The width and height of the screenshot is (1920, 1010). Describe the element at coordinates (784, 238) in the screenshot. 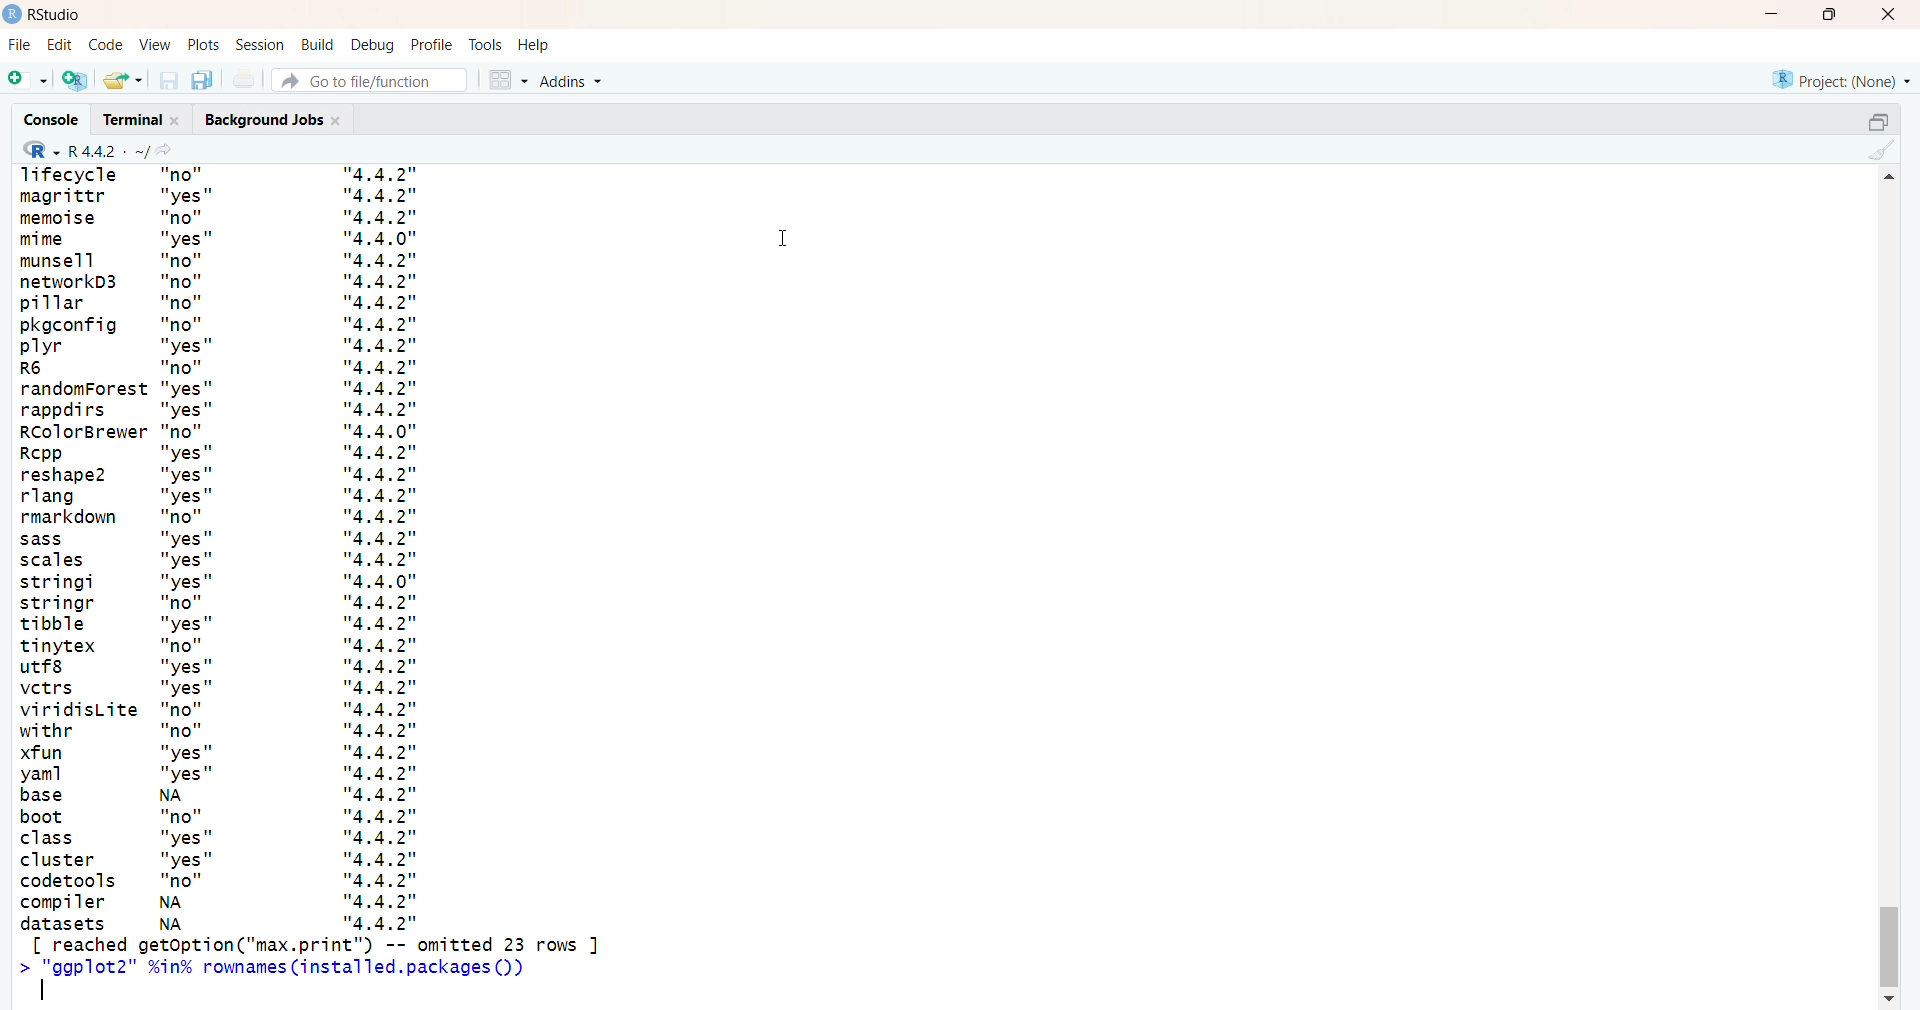

I see `cursor` at that location.